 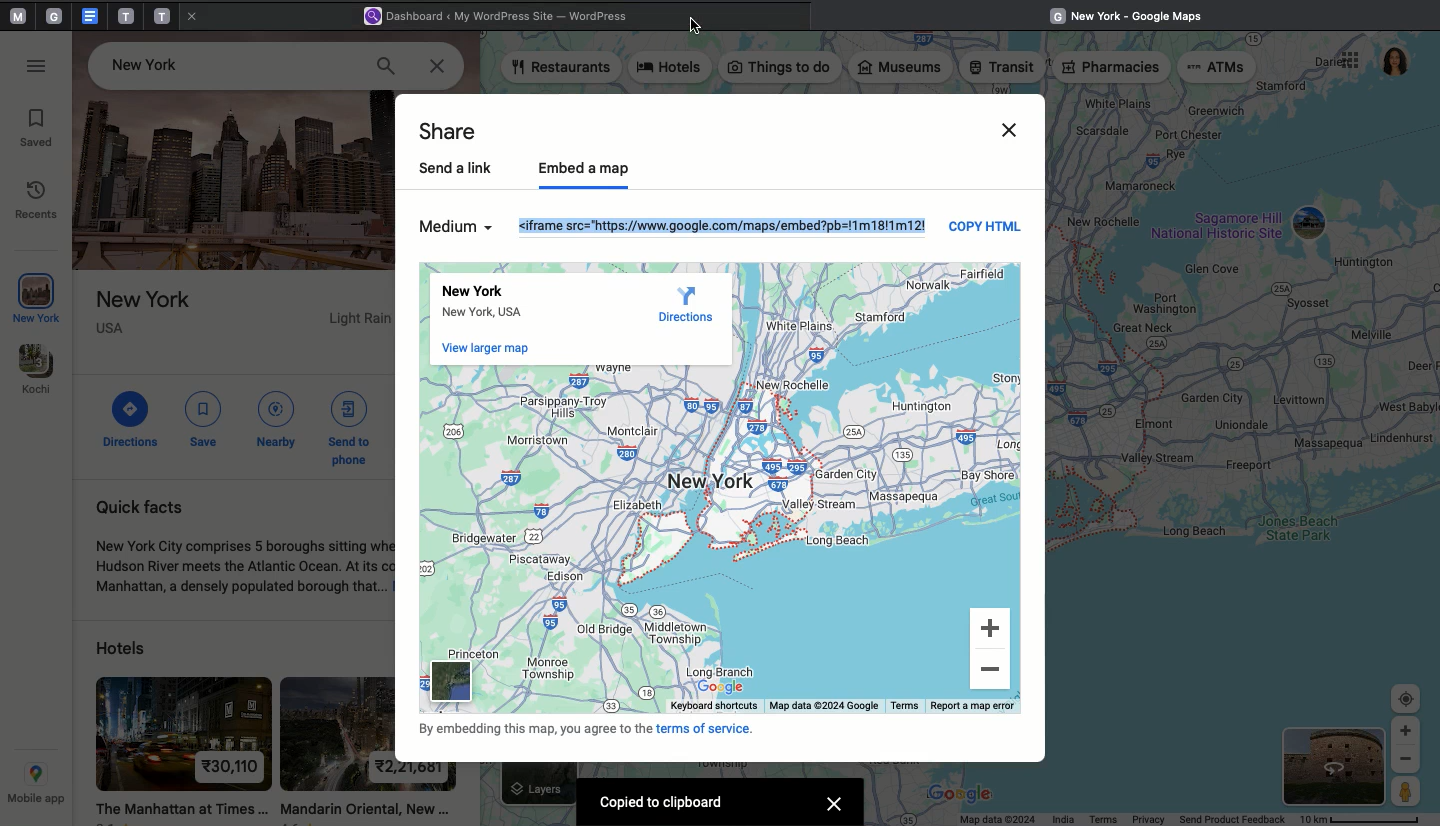 What do you see at coordinates (1406, 731) in the screenshot?
I see `Zoom In` at bounding box center [1406, 731].